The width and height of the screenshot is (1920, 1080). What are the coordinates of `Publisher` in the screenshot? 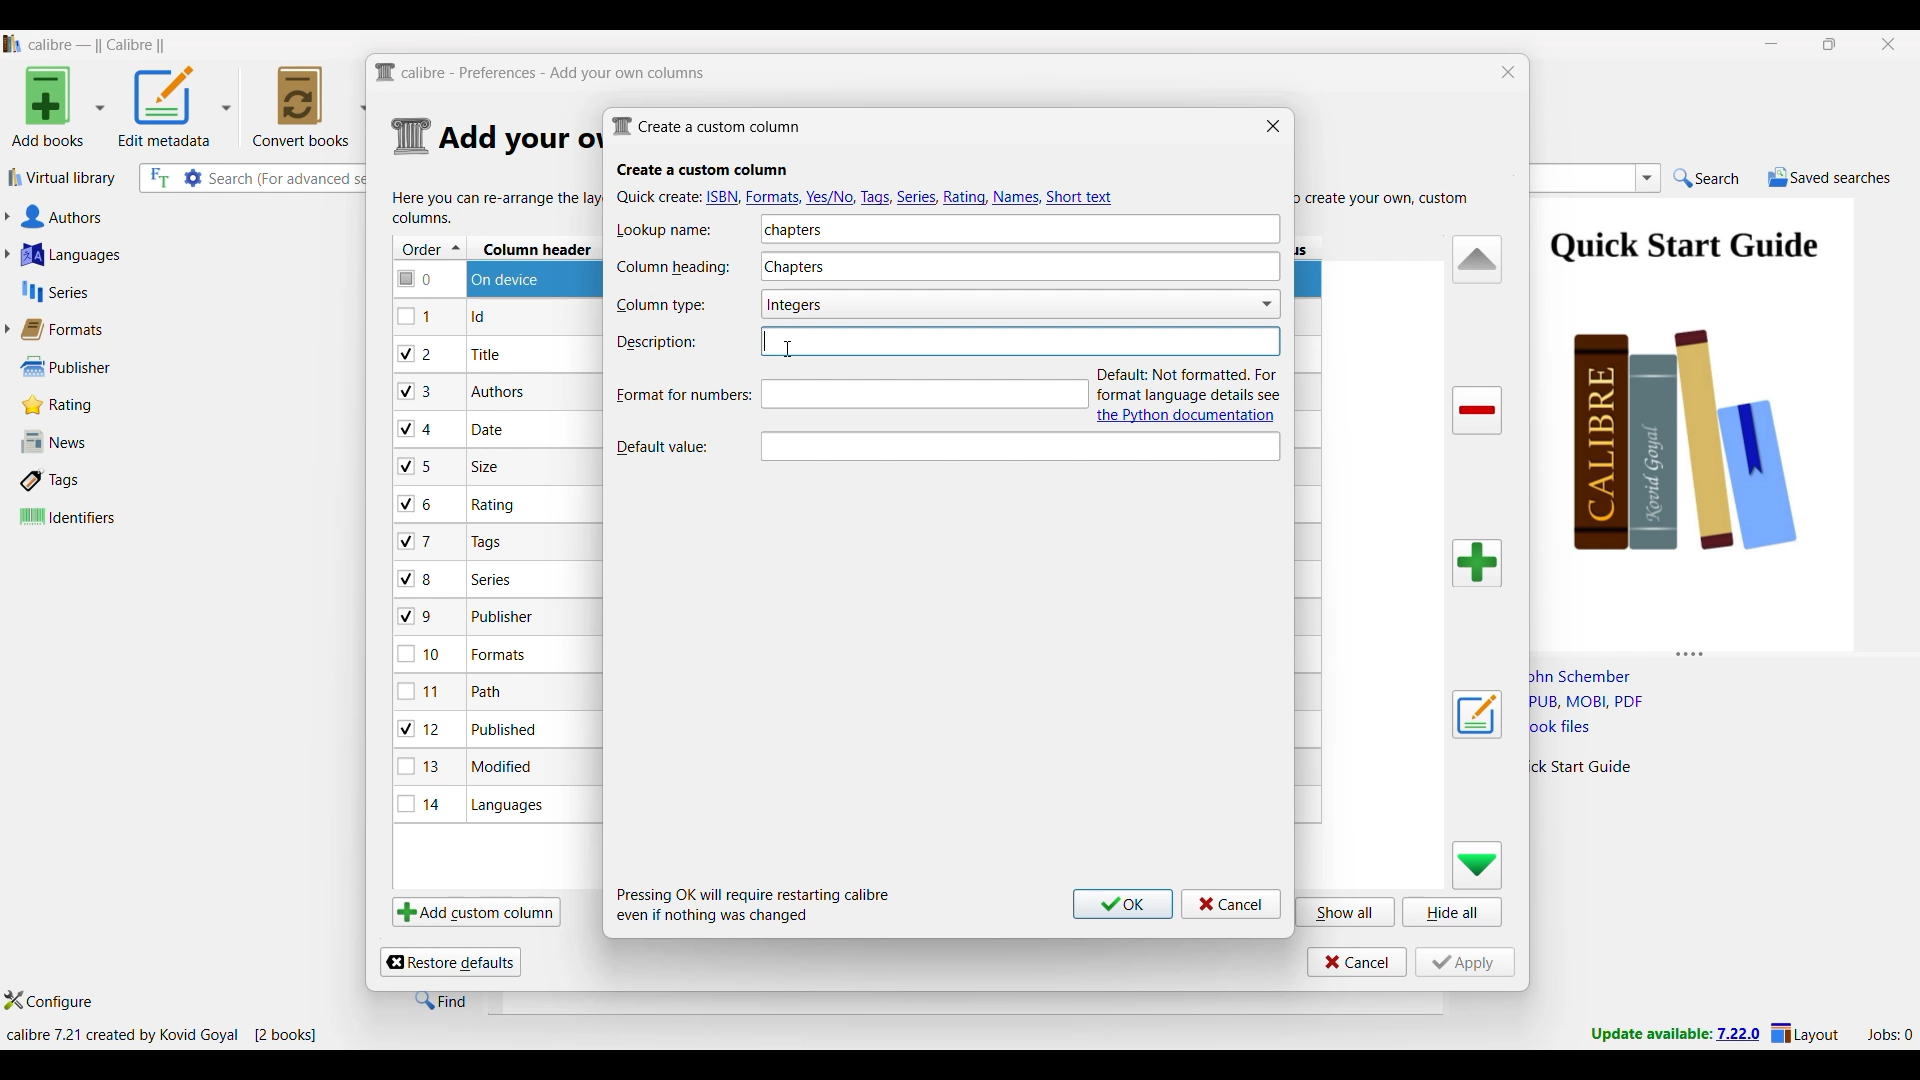 It's located at (89, 367).